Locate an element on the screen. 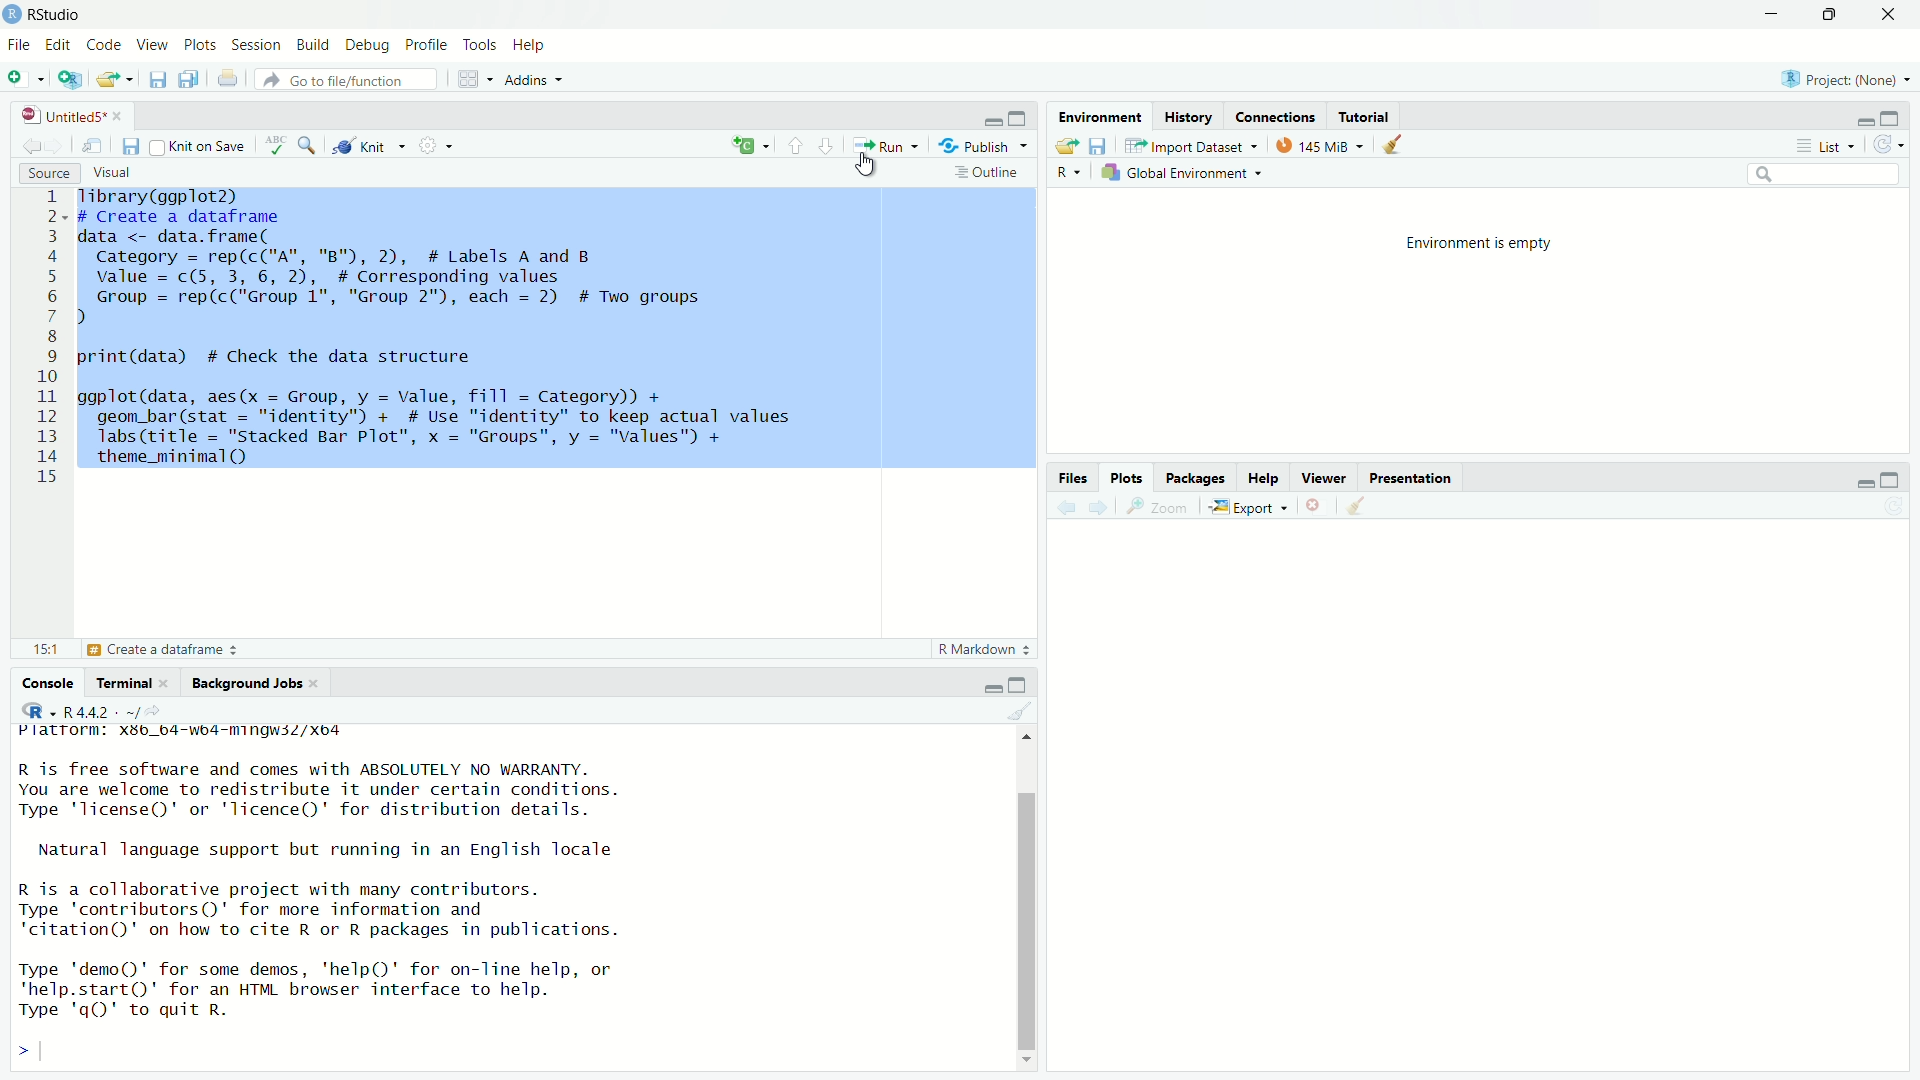  Minimize is located at coordinates (1861, 481).